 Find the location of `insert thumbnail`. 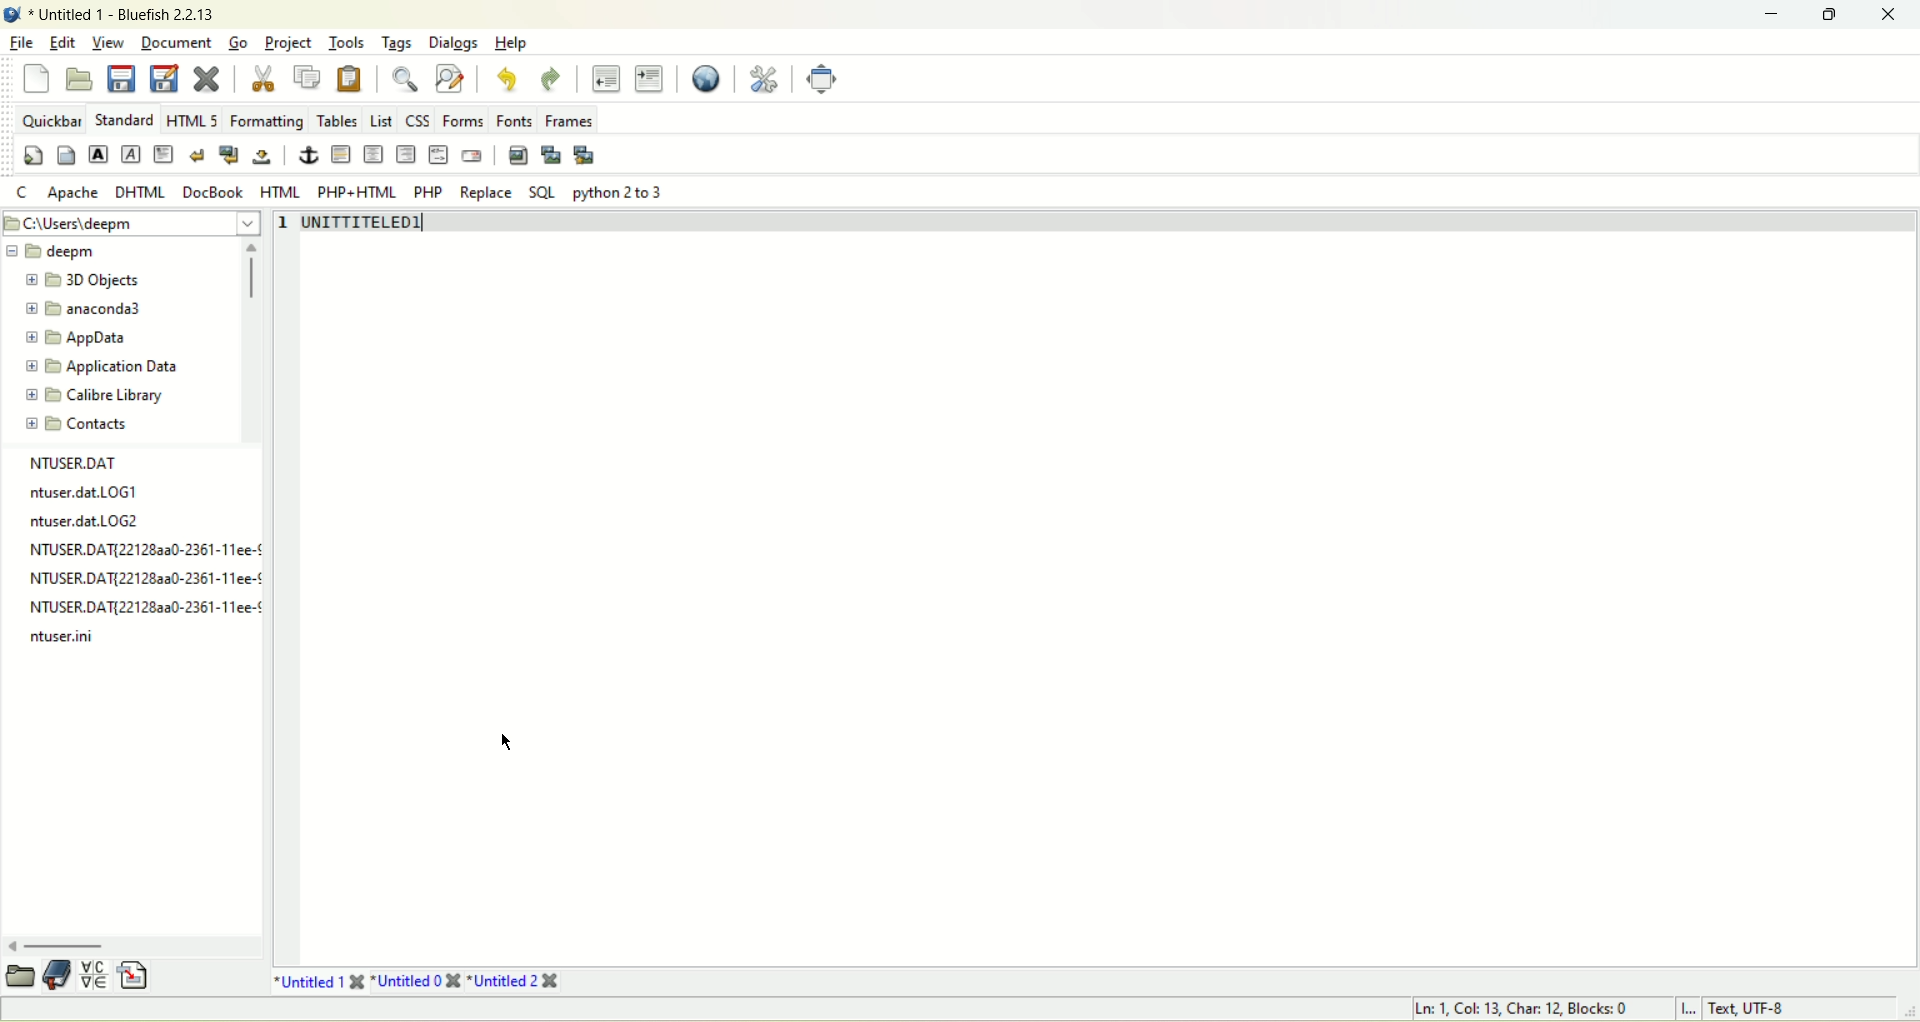

insert thumbnail is located at coordinates (553, 156).